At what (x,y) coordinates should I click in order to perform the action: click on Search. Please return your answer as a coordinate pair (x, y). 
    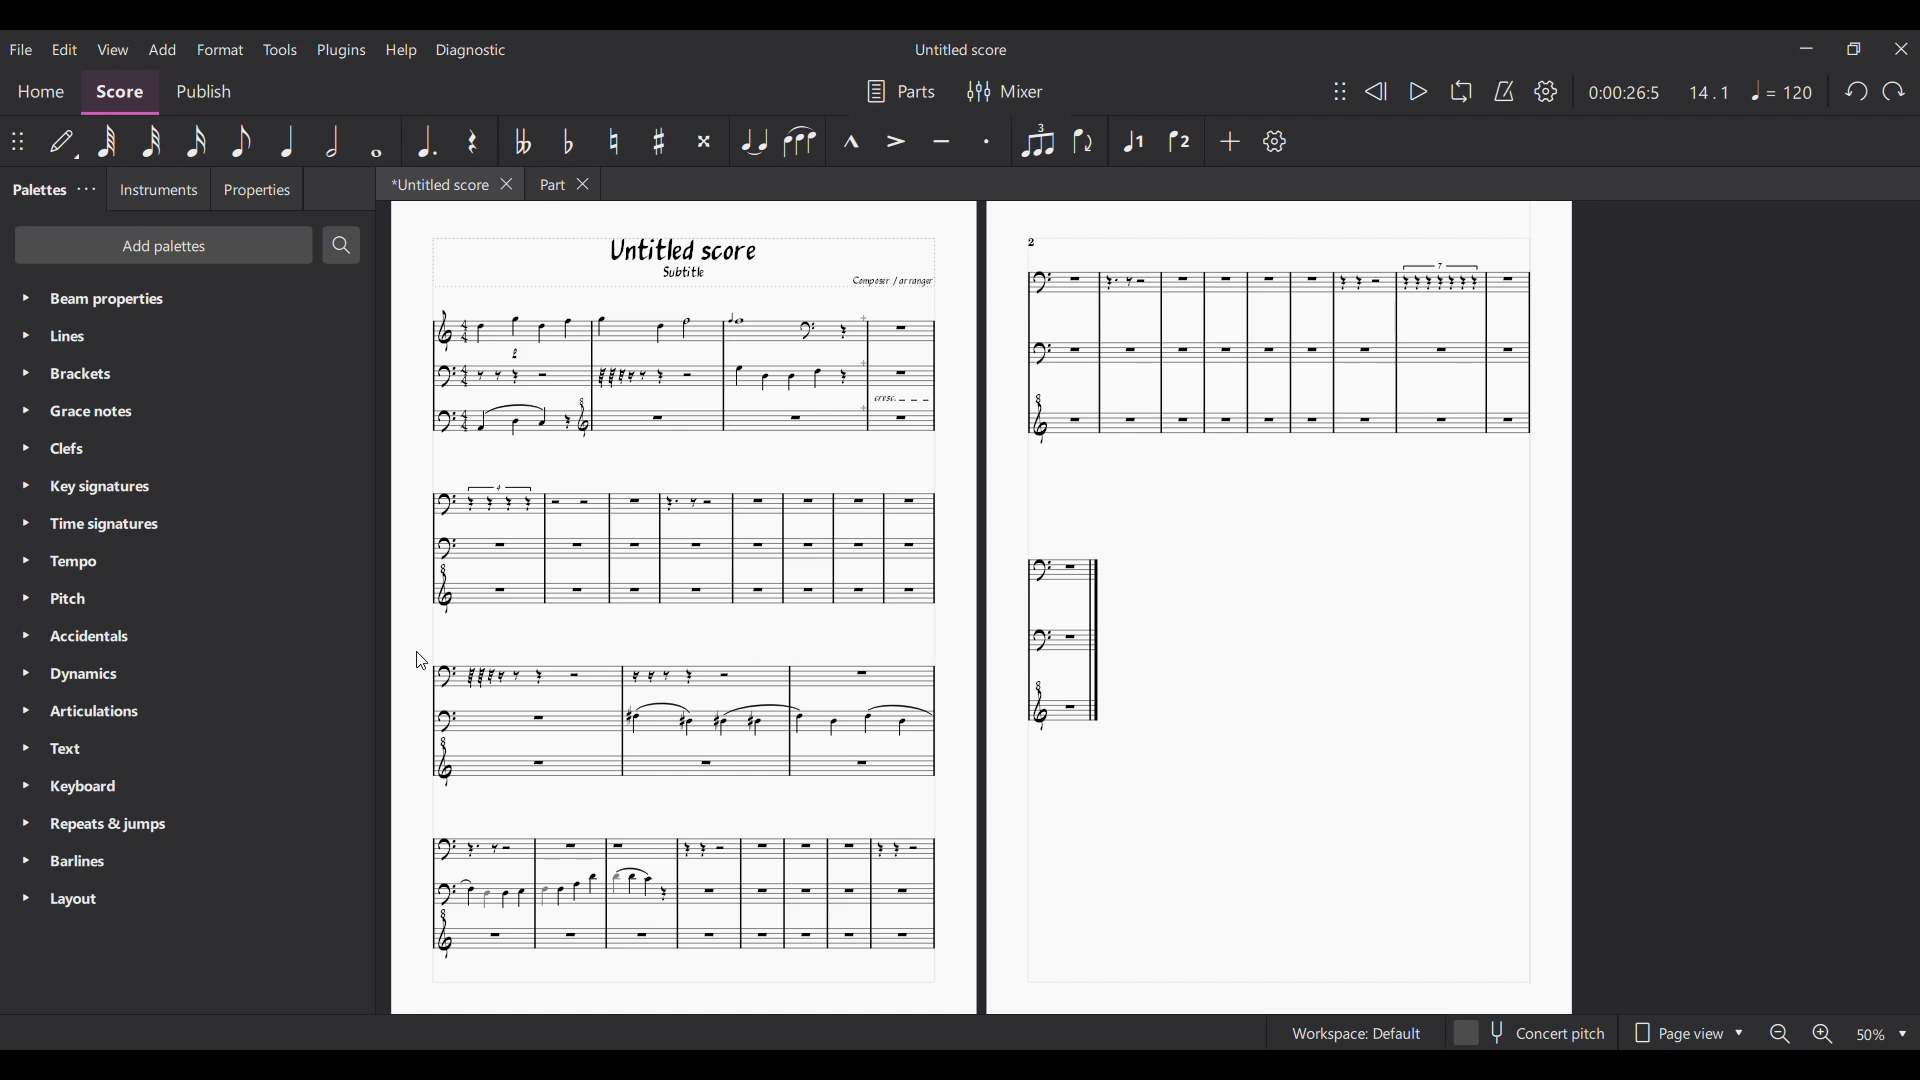
    Looking at the image, I should click on (341, 245).